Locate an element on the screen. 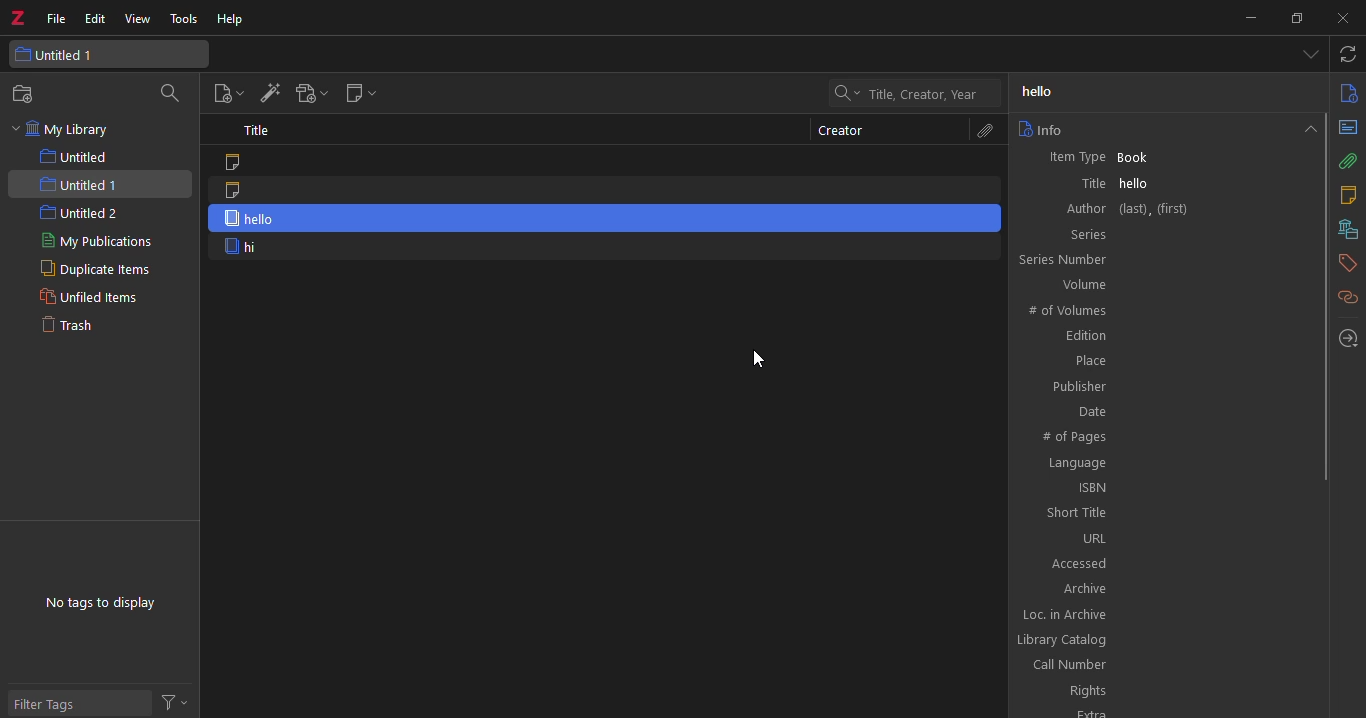  selected note is located at coordinates (609, 219).